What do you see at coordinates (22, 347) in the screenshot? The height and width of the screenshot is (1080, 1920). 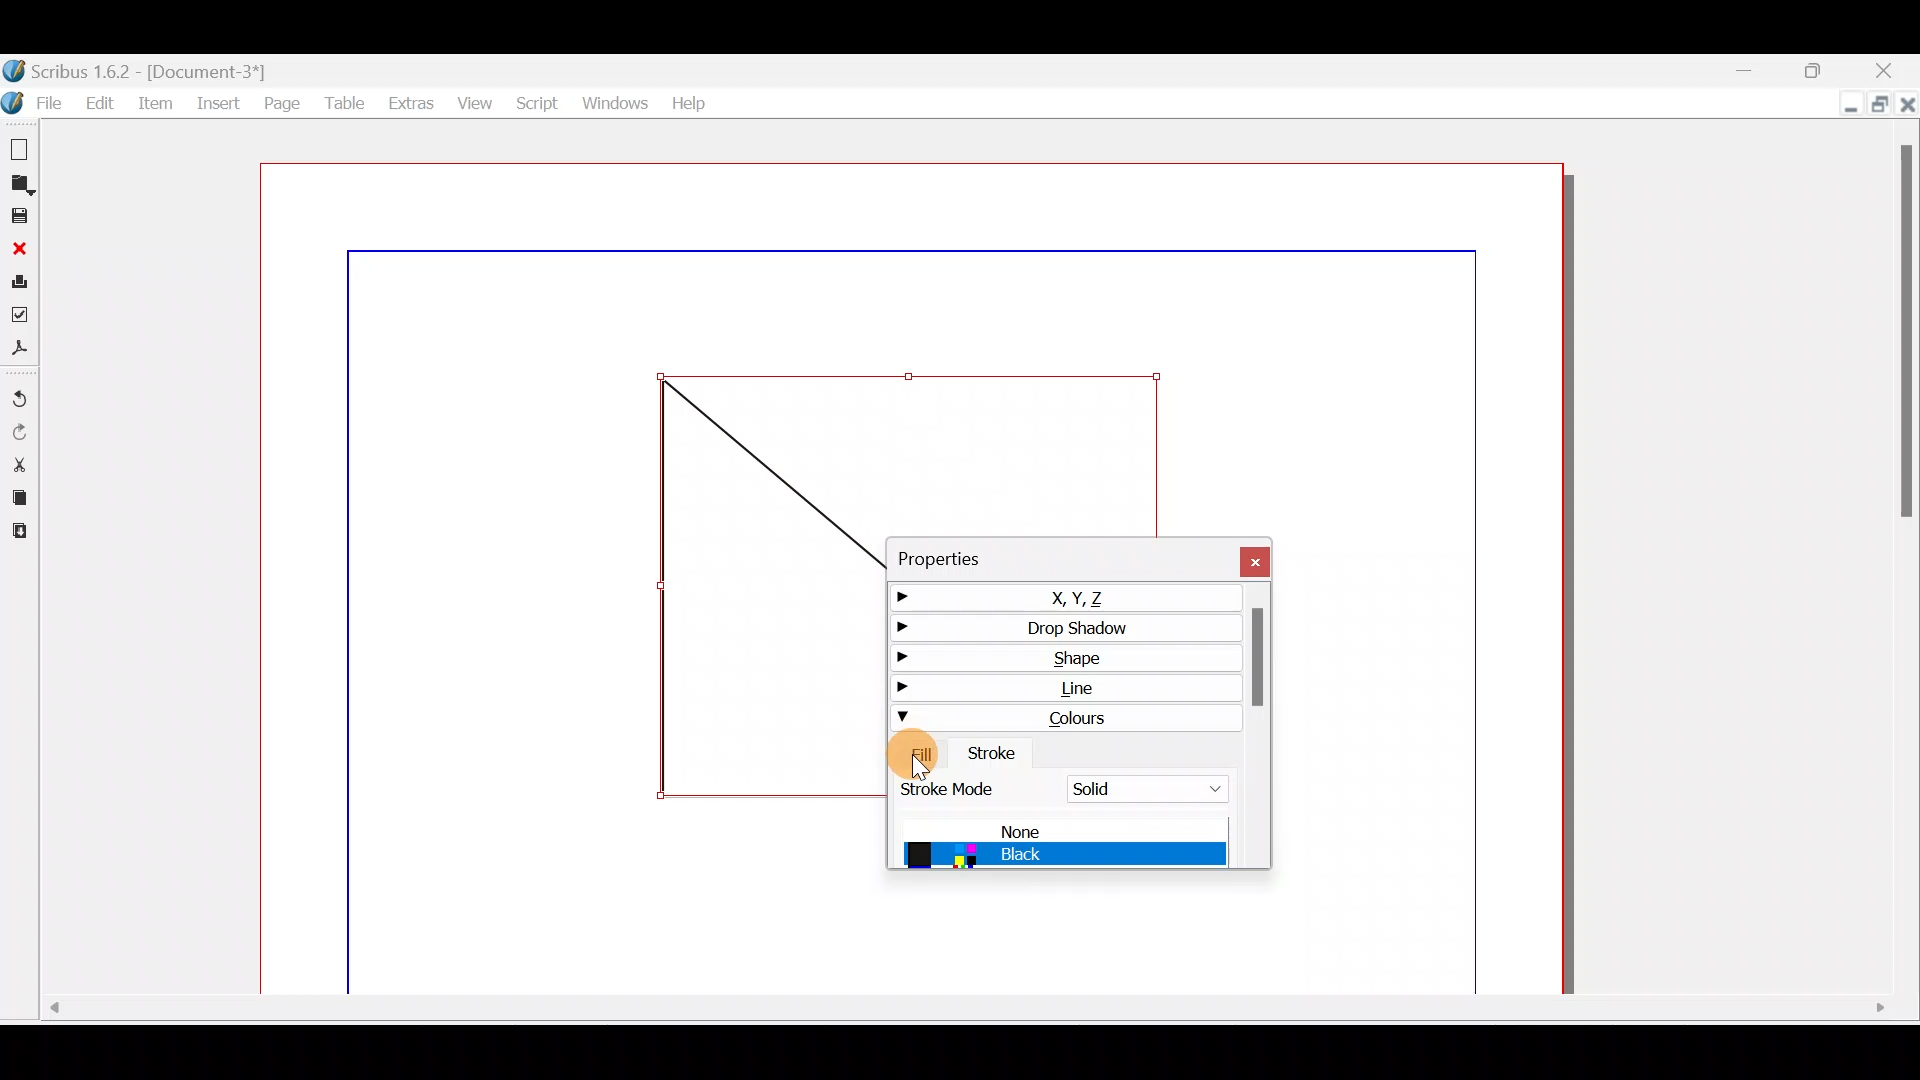 I see `Save as PDF` at bounding box center [22, 347].